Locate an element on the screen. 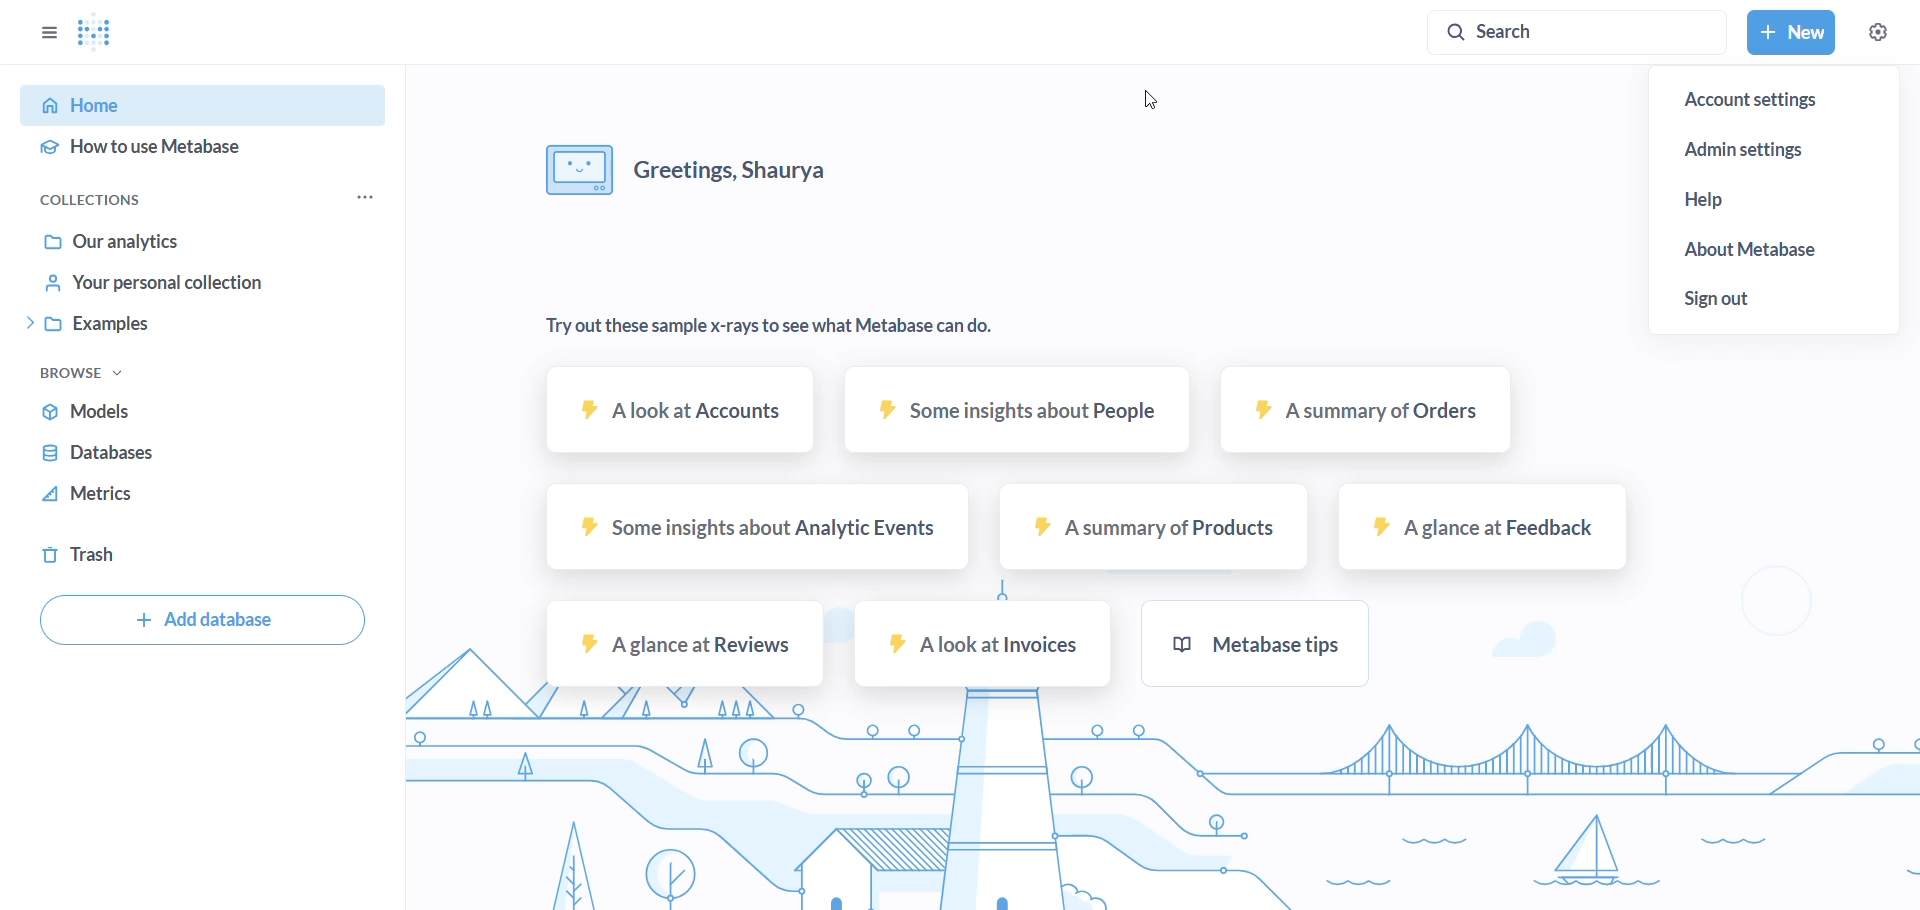  greeting text is located at coordinates (749, 172).